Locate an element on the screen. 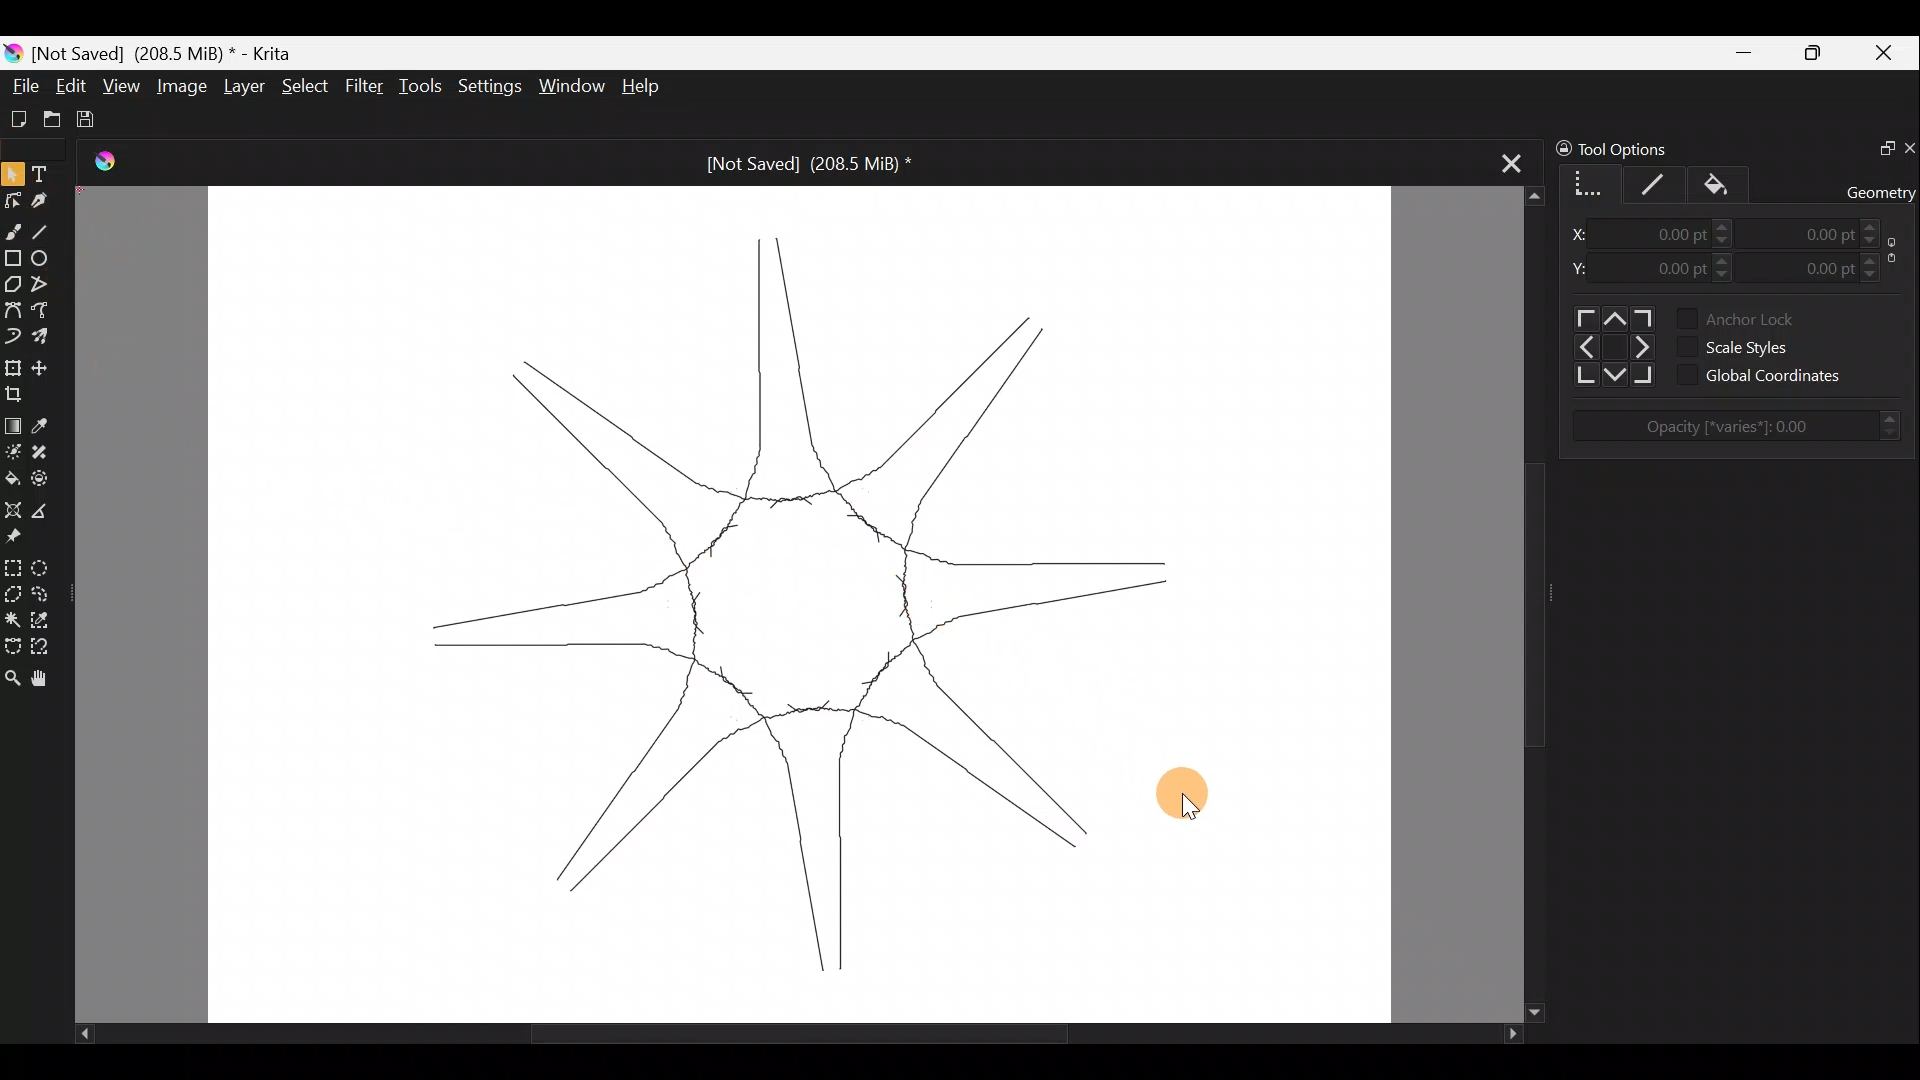 The width and height of the screenshot is (1920, 1080). Contiguous selection tool is located at coordinates (12, 616).